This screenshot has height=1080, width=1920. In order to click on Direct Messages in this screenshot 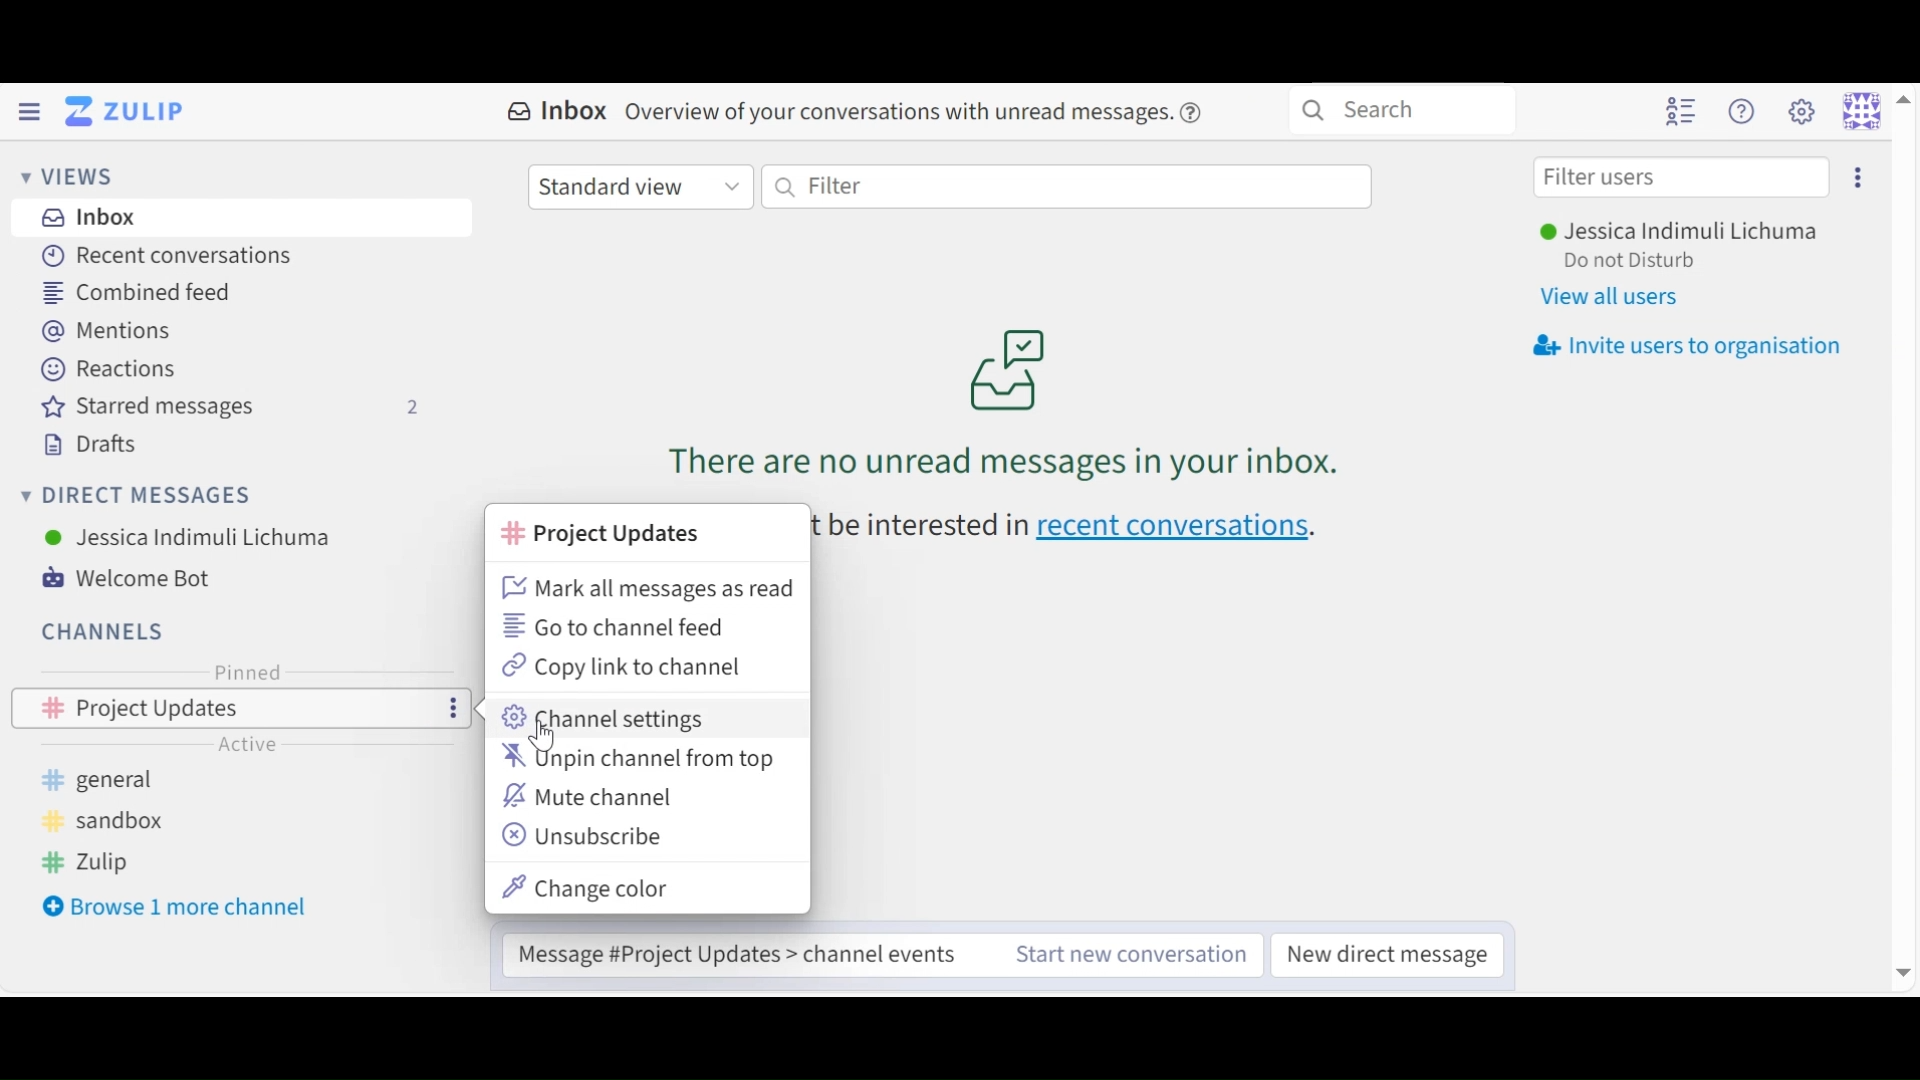, I will do `click(135, 495)`.